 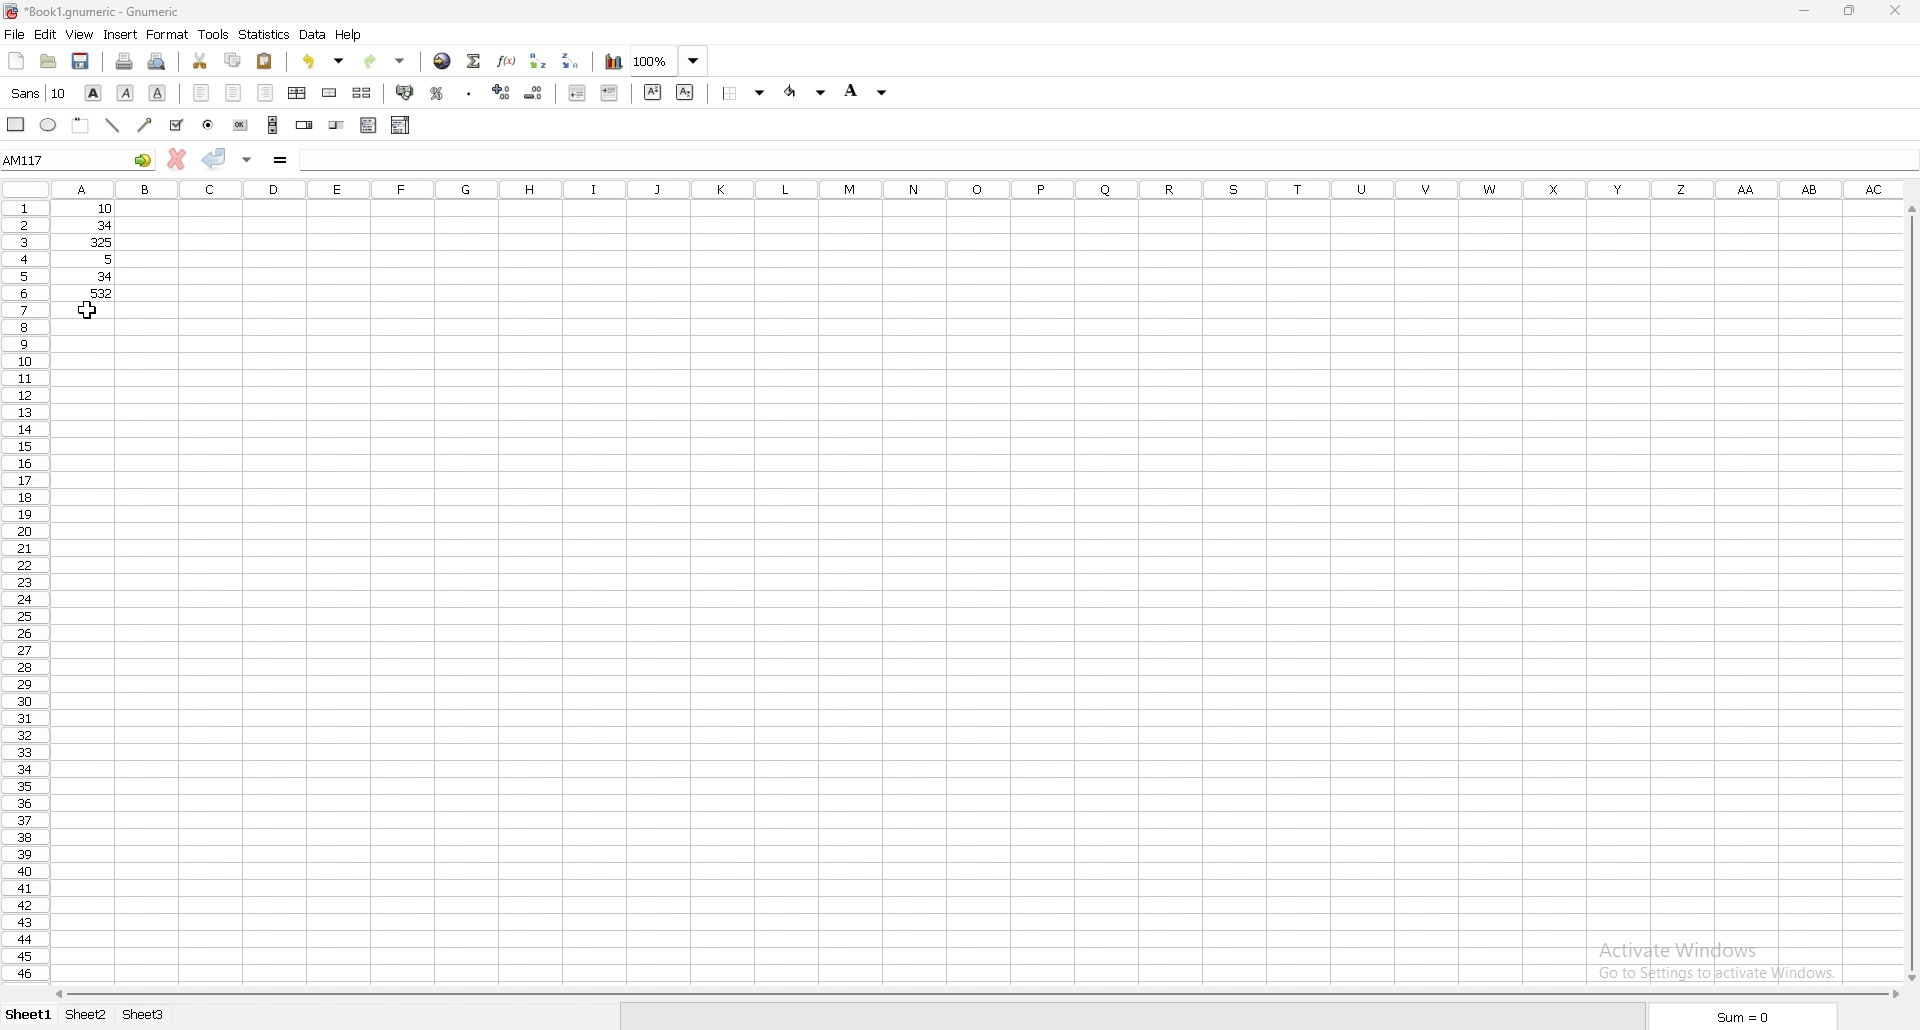 I want to click on insert, so click(x=119, y=34).